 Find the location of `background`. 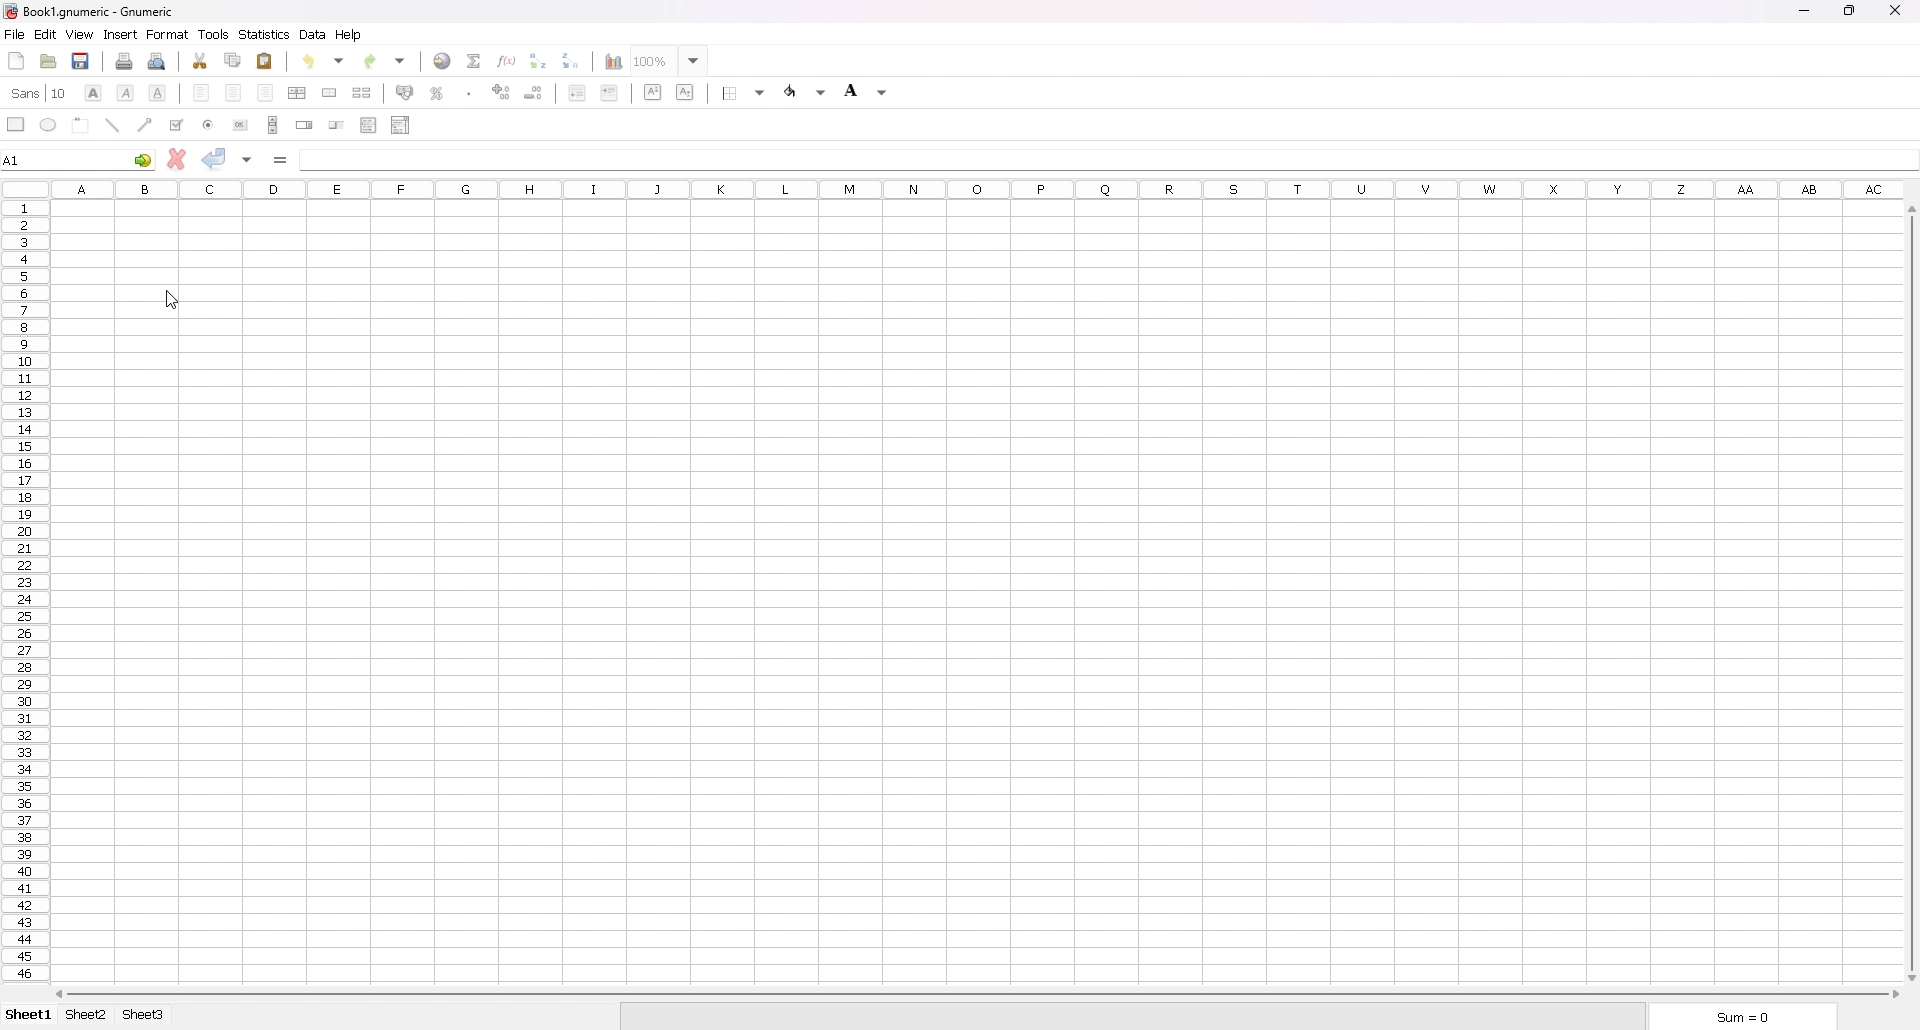

background is located at coordinates (866, 91).